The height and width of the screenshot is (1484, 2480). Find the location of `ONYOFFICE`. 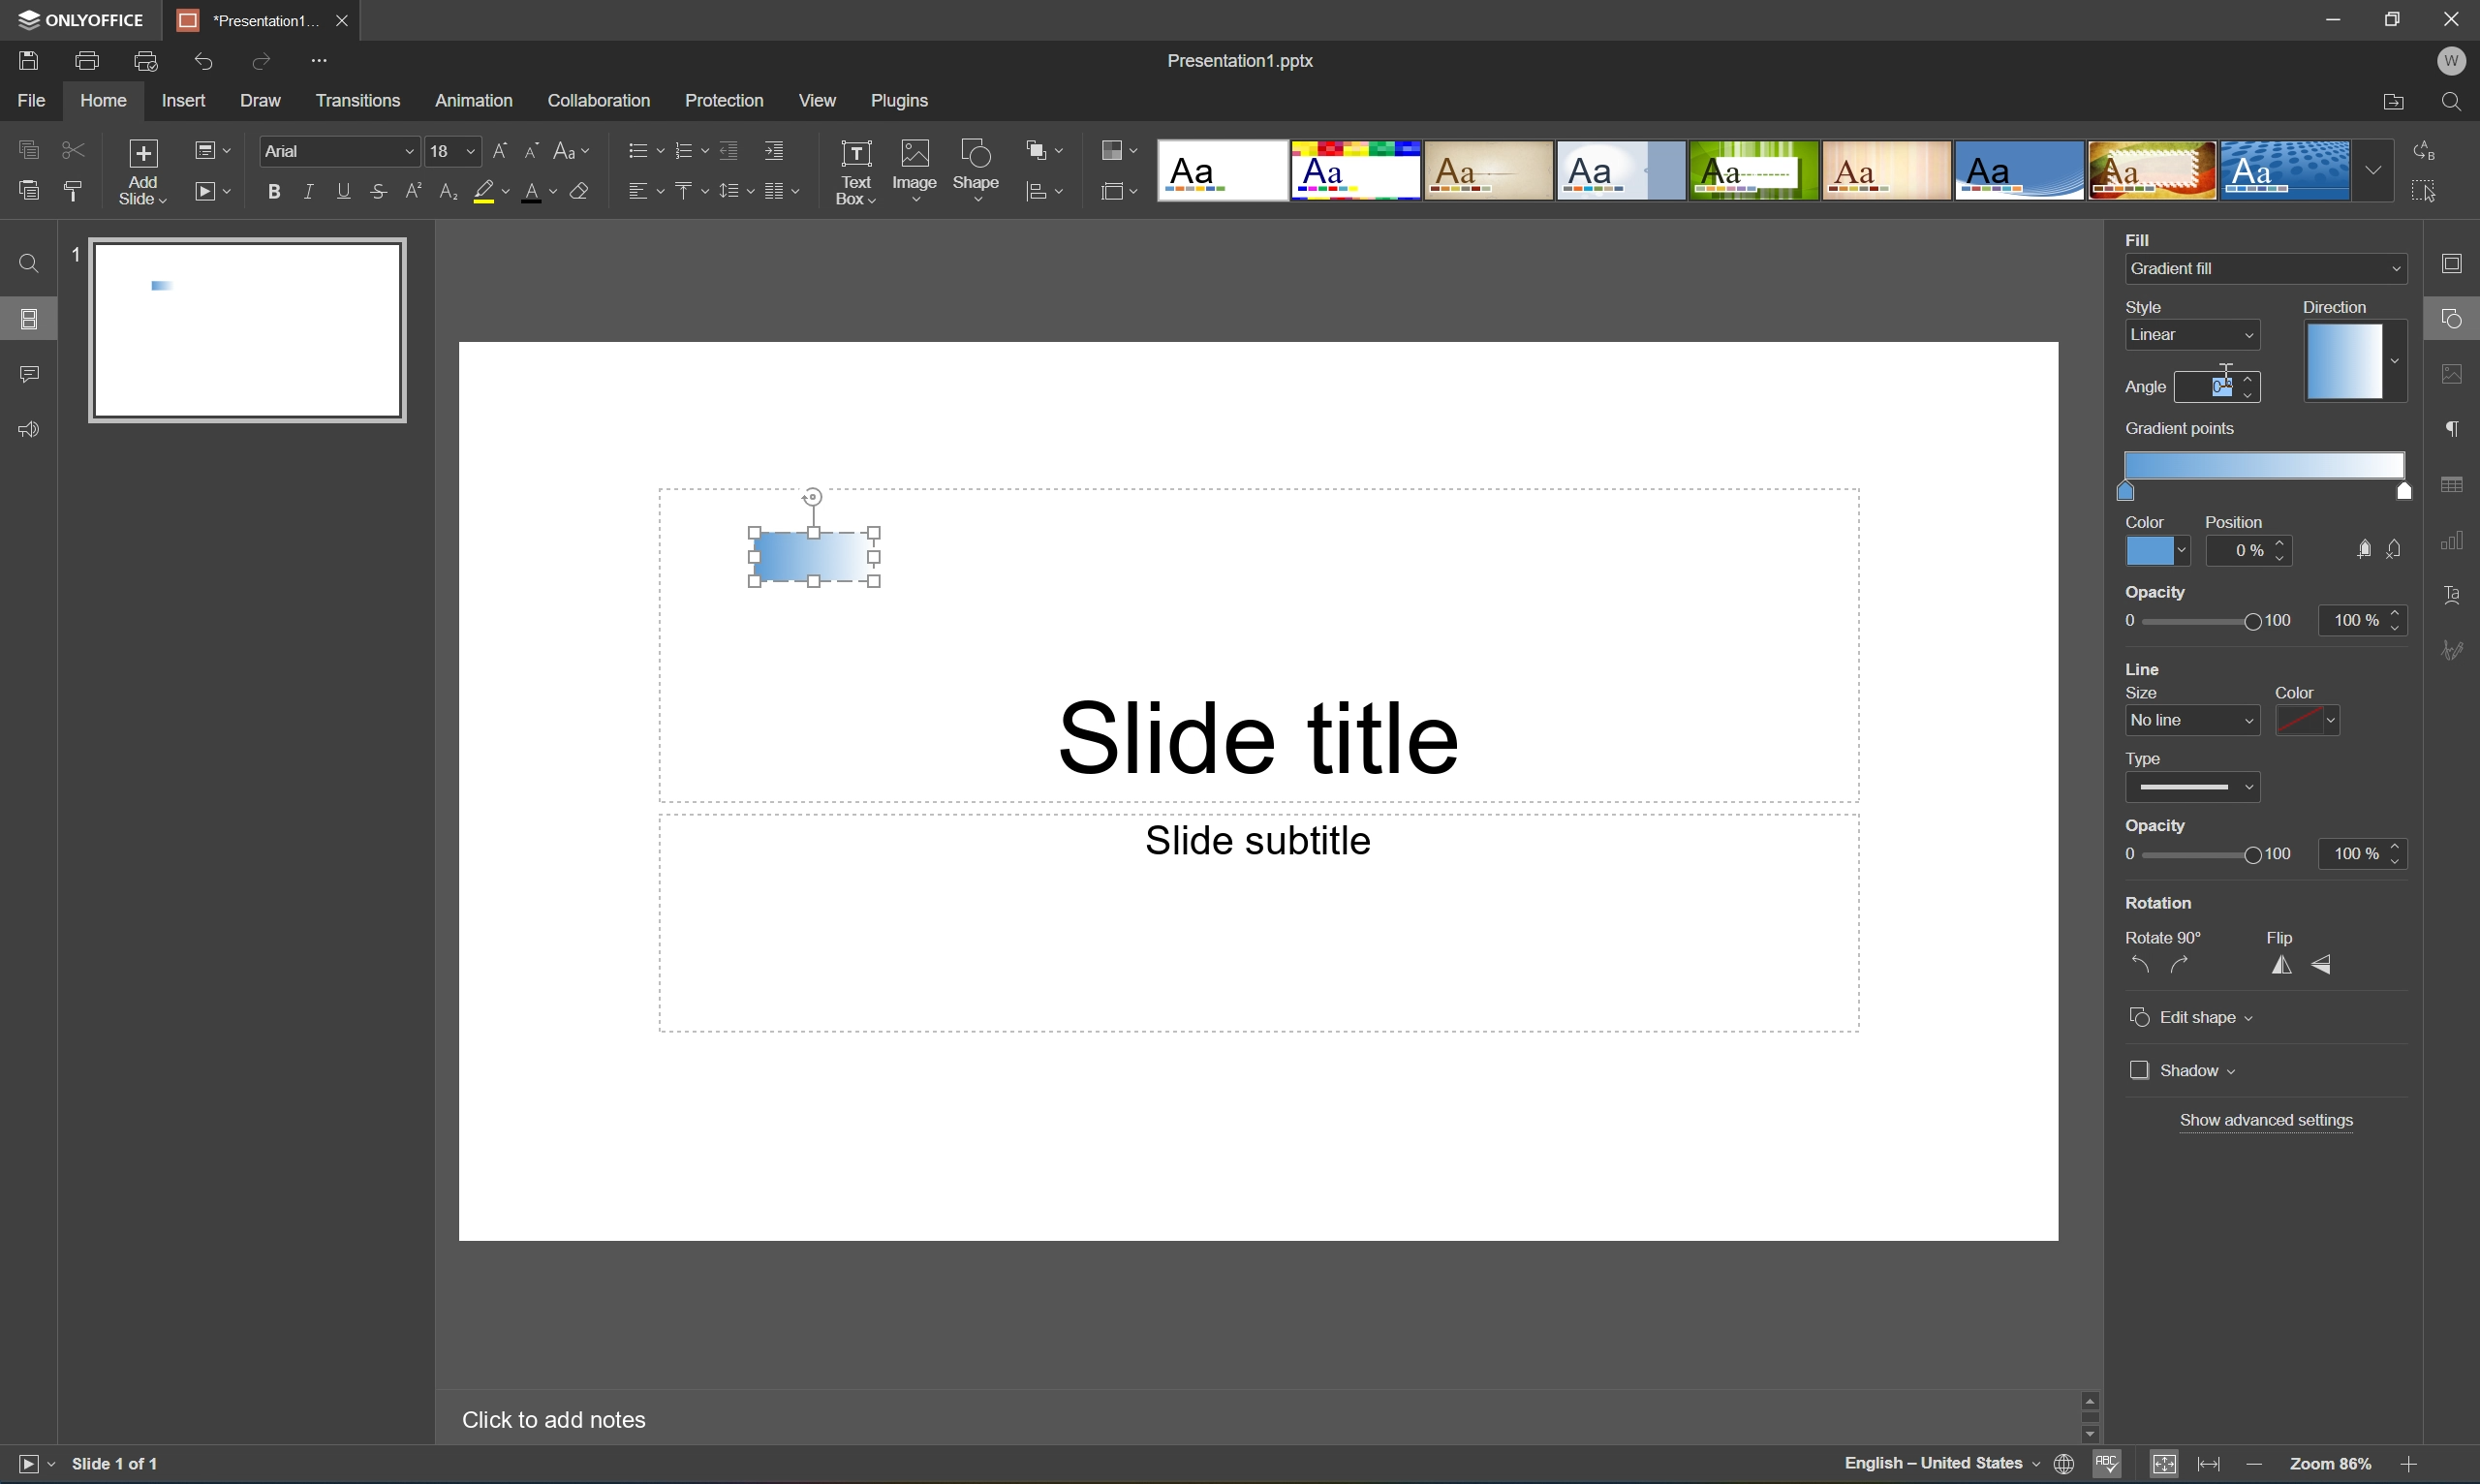

ONYOFFICE is located at coordinates (78, 19).